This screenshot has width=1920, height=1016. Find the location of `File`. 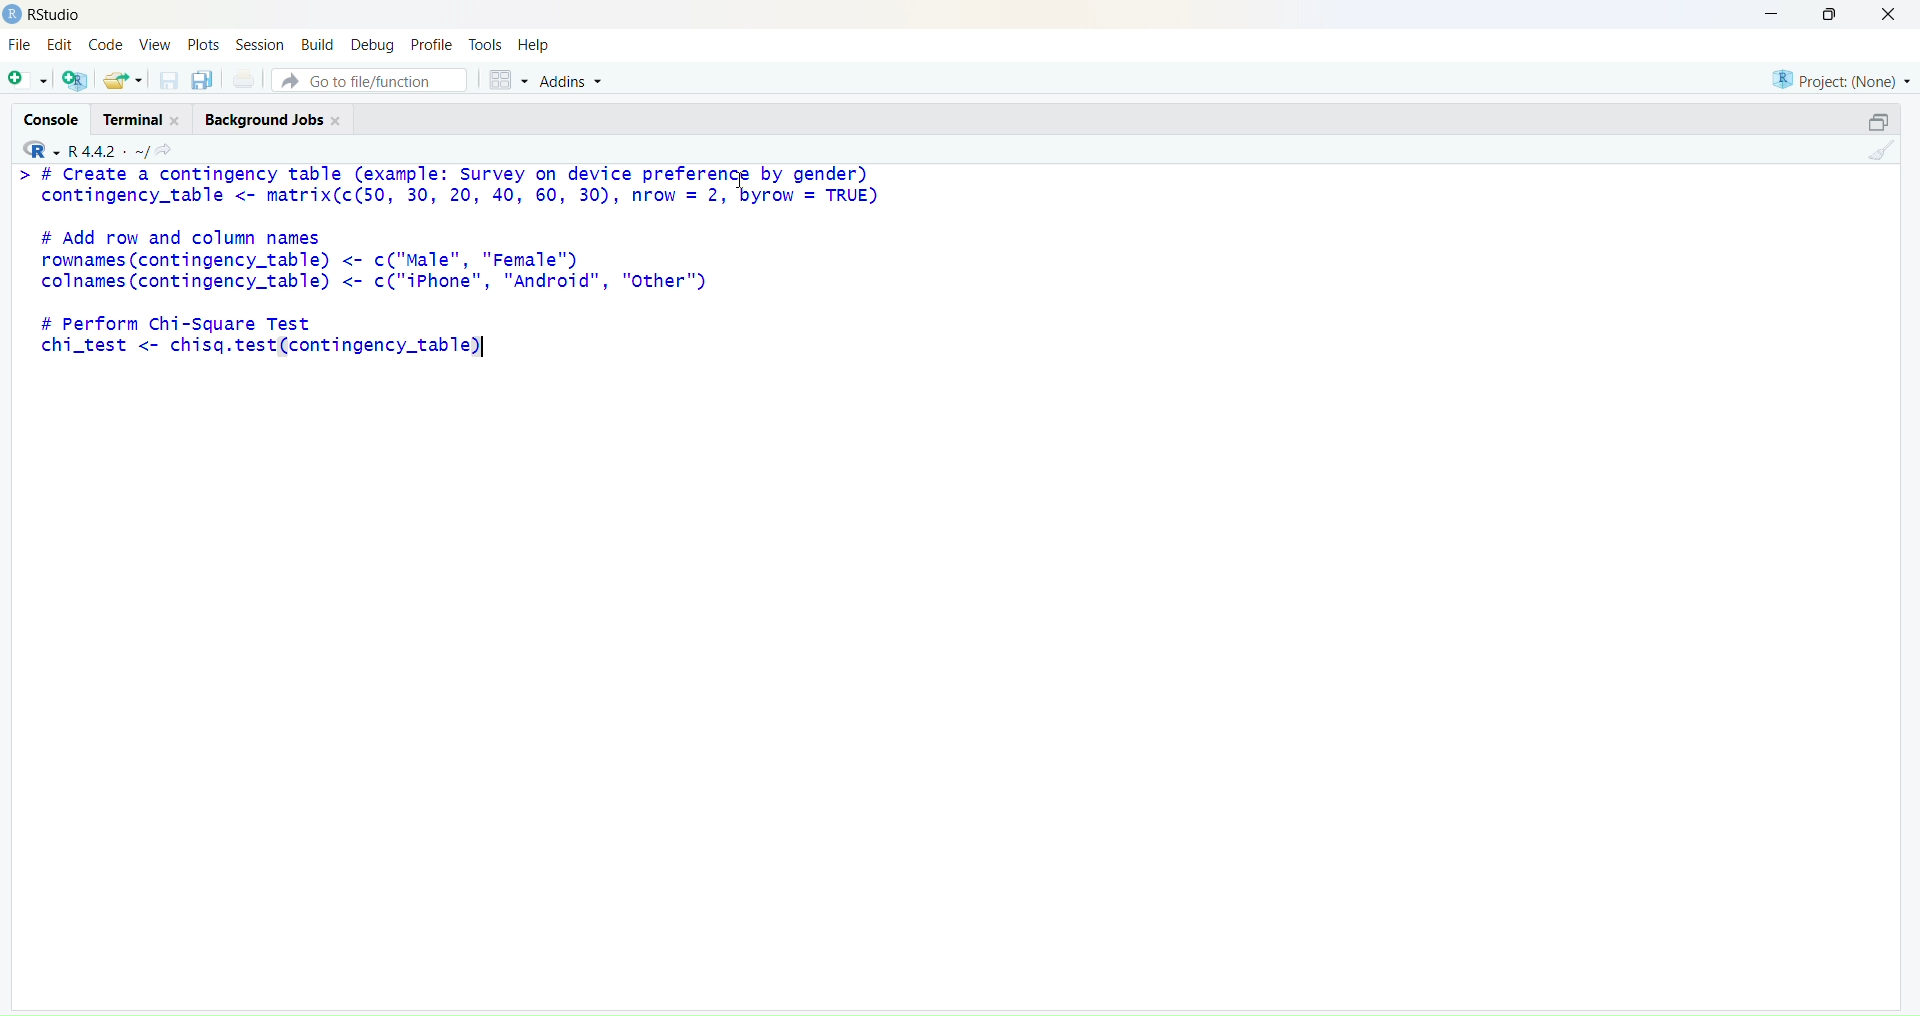

File is located at coordinates (21, 44).